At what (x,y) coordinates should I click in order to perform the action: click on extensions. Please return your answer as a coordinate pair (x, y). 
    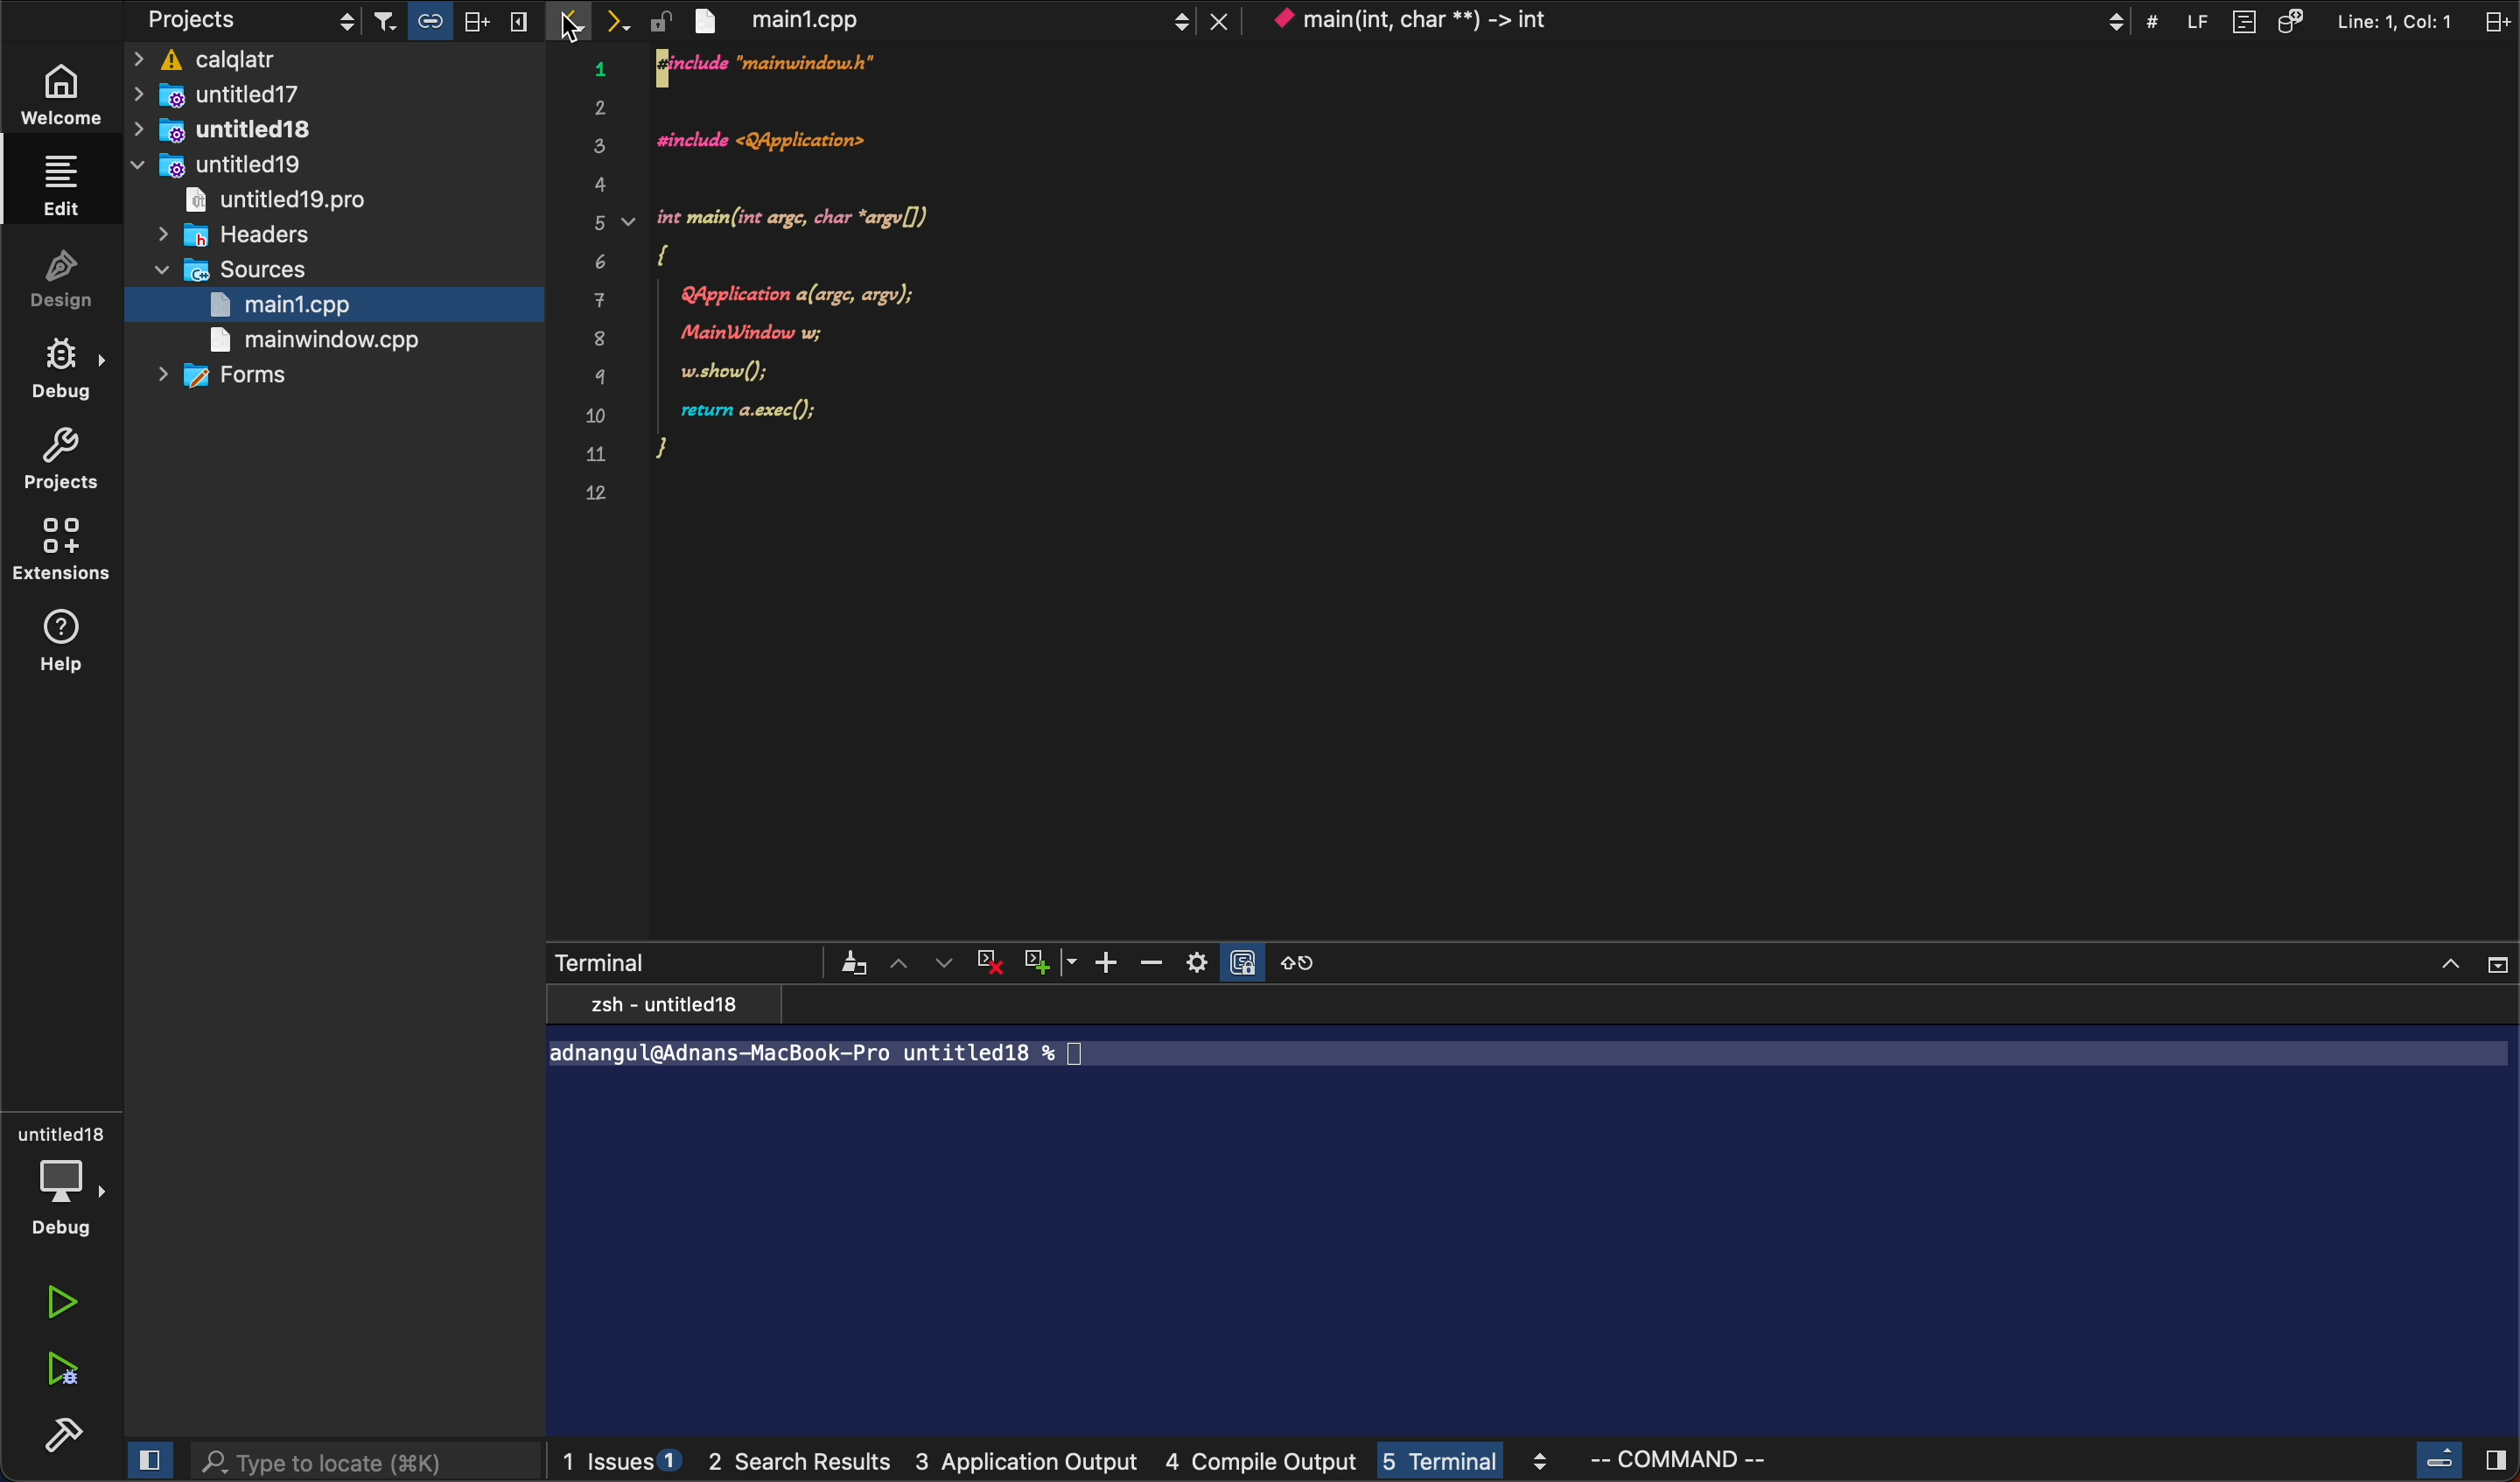
    Looking at the image, I should click on (64, 555).